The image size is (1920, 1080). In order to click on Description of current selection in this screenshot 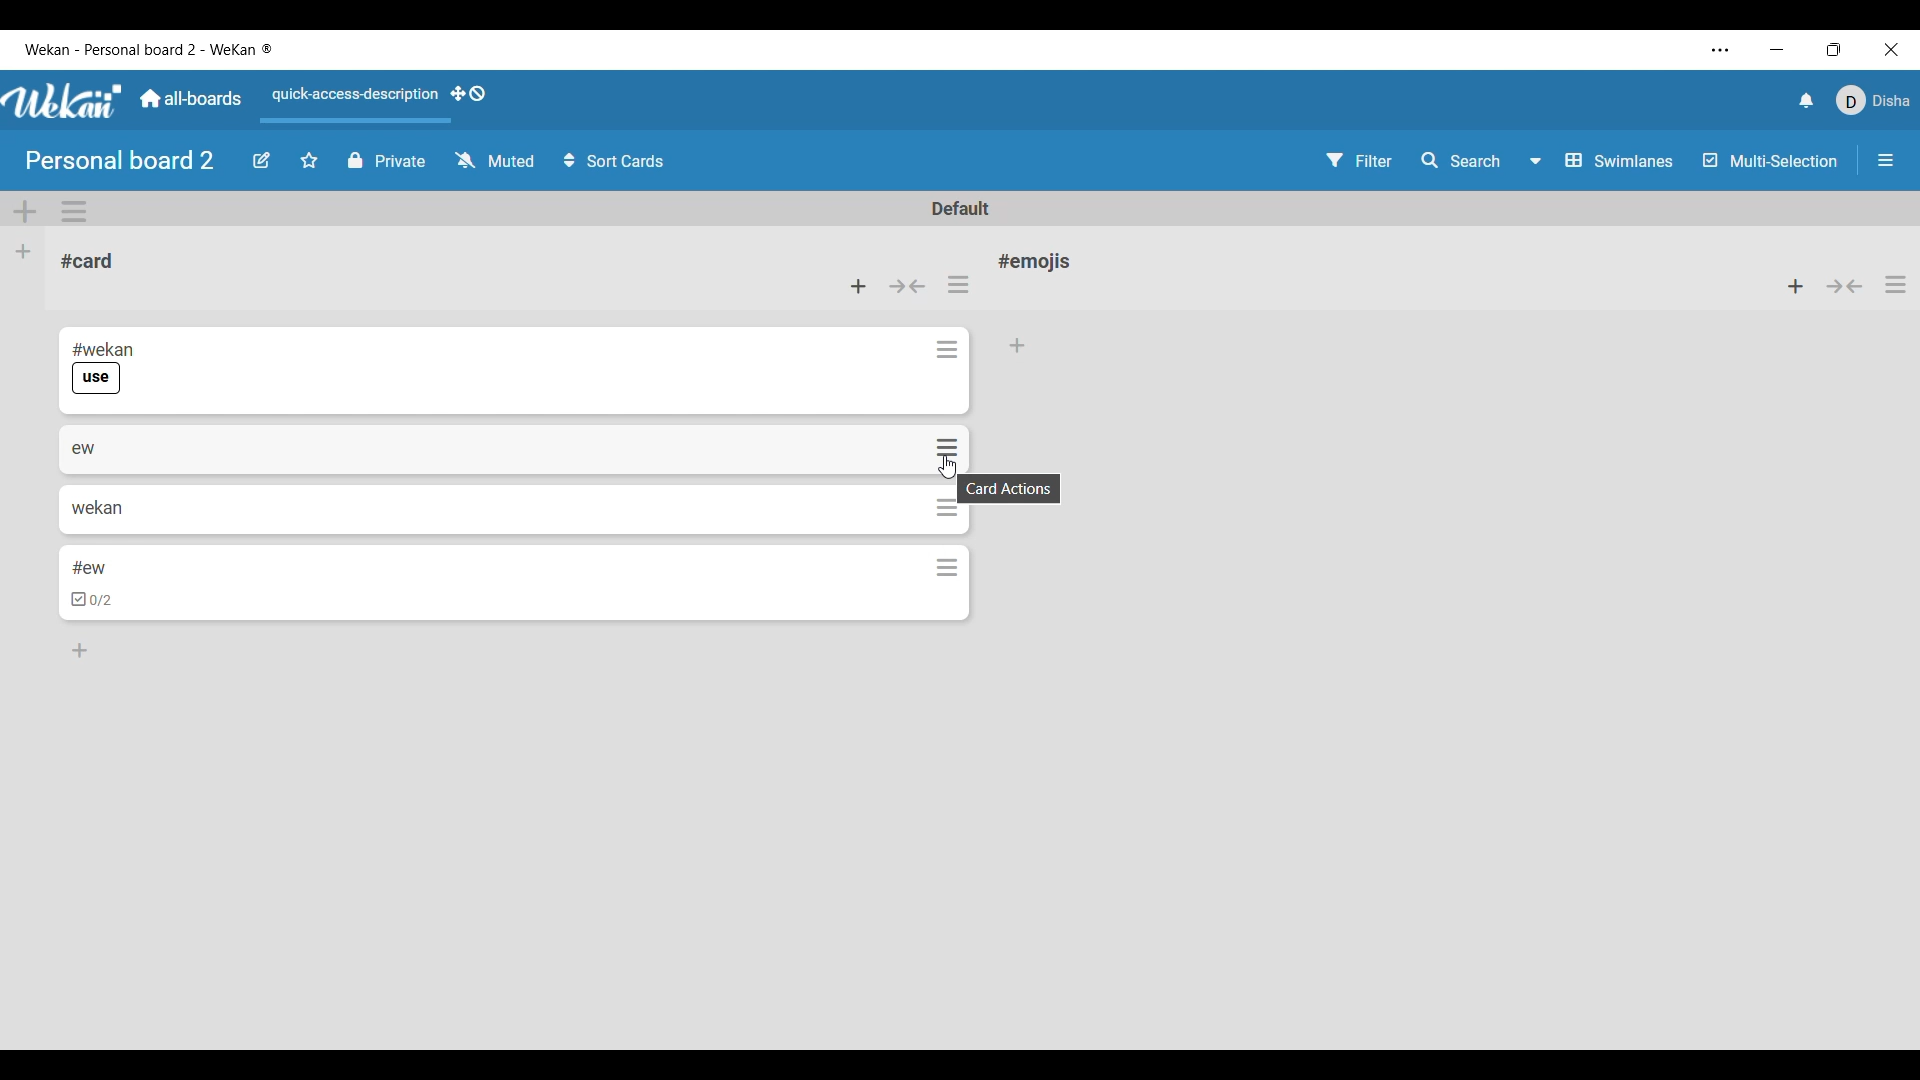, I will do `click(1009, 489)`.